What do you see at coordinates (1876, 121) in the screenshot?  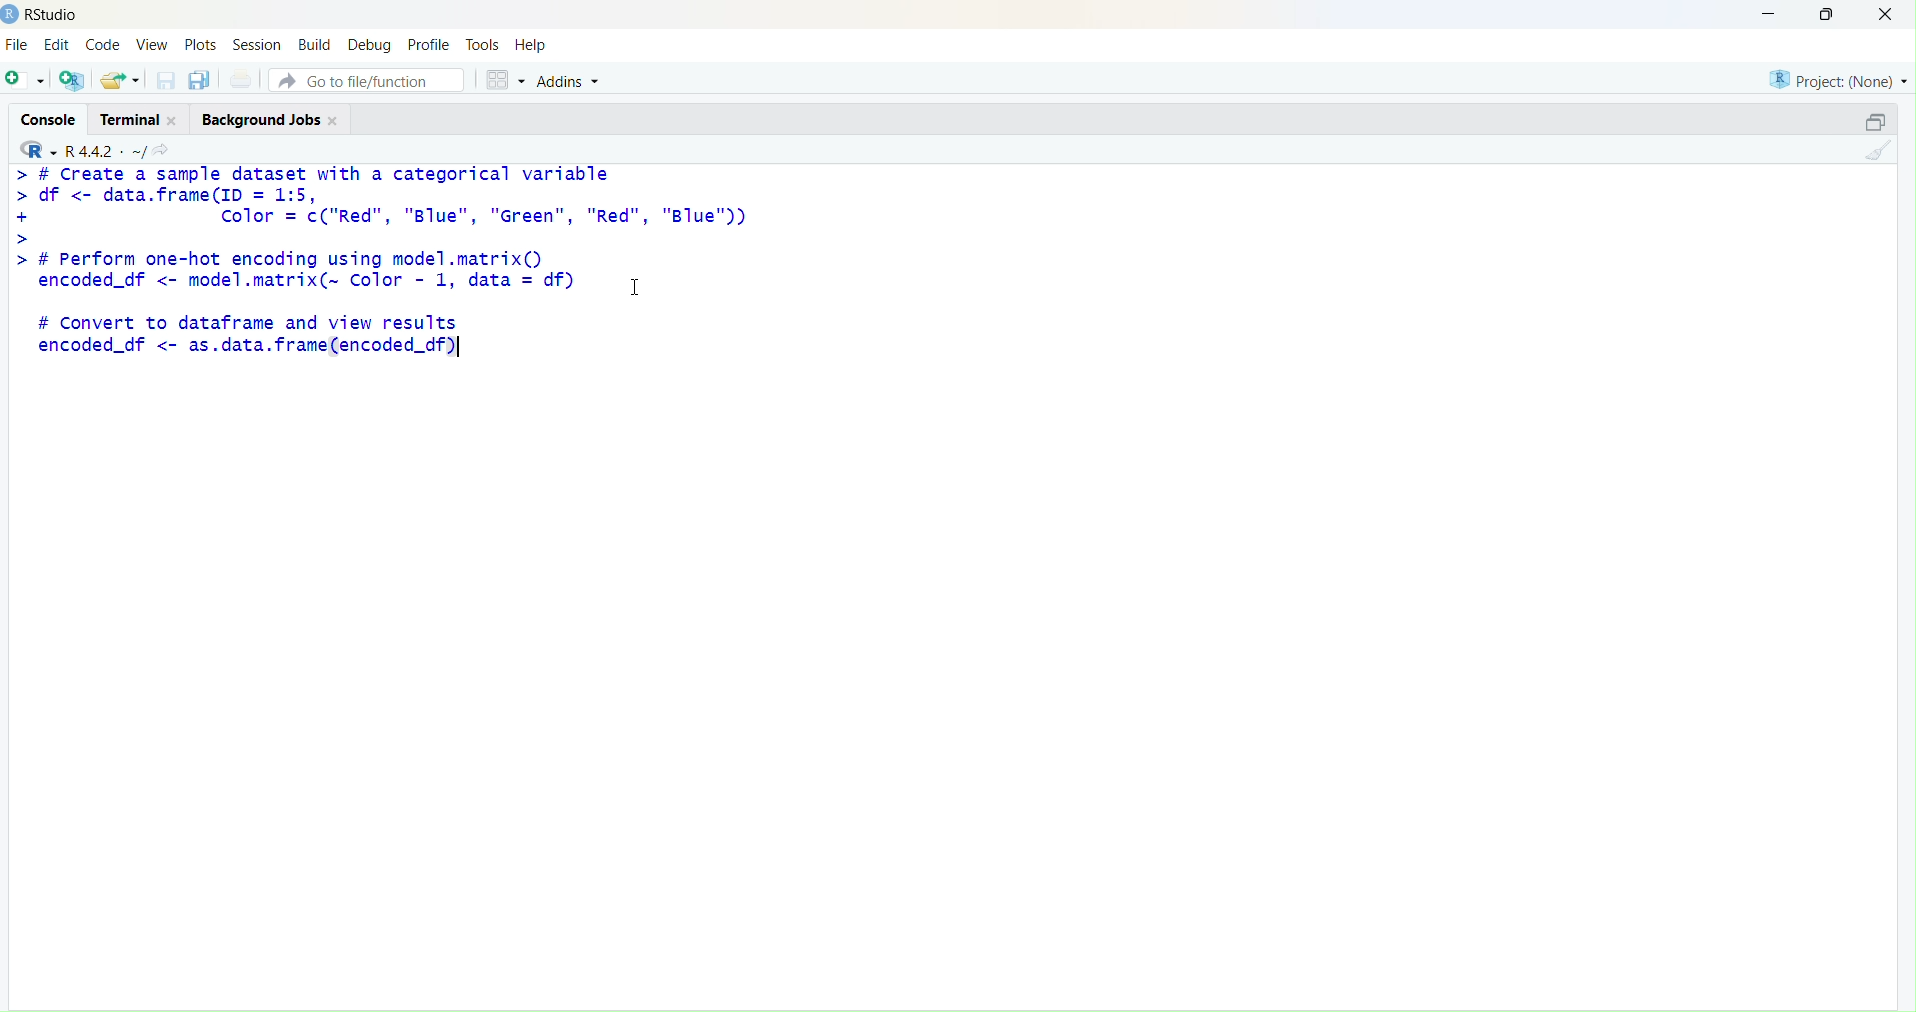 I see `open in separate window ` at bounding box center [1876, 121].